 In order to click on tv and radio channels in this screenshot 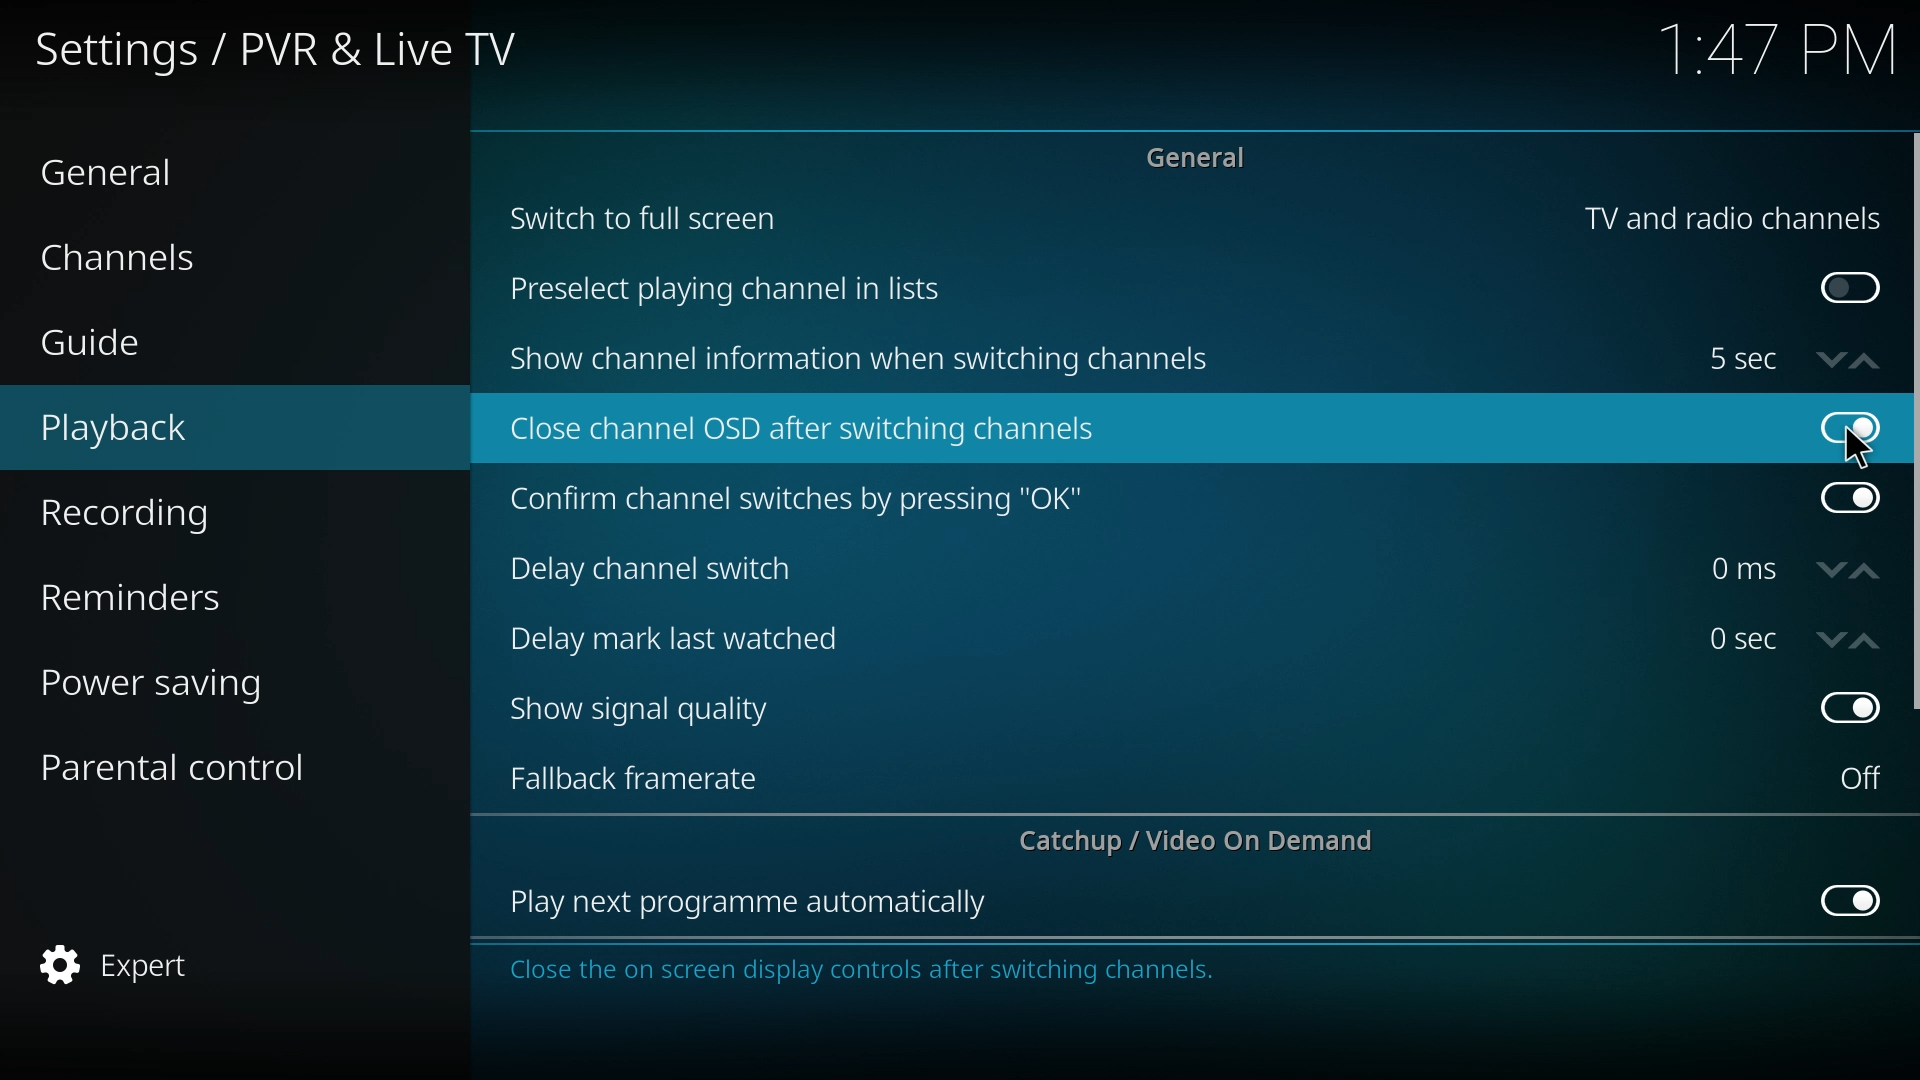, I will do `click(1732, 219)`.